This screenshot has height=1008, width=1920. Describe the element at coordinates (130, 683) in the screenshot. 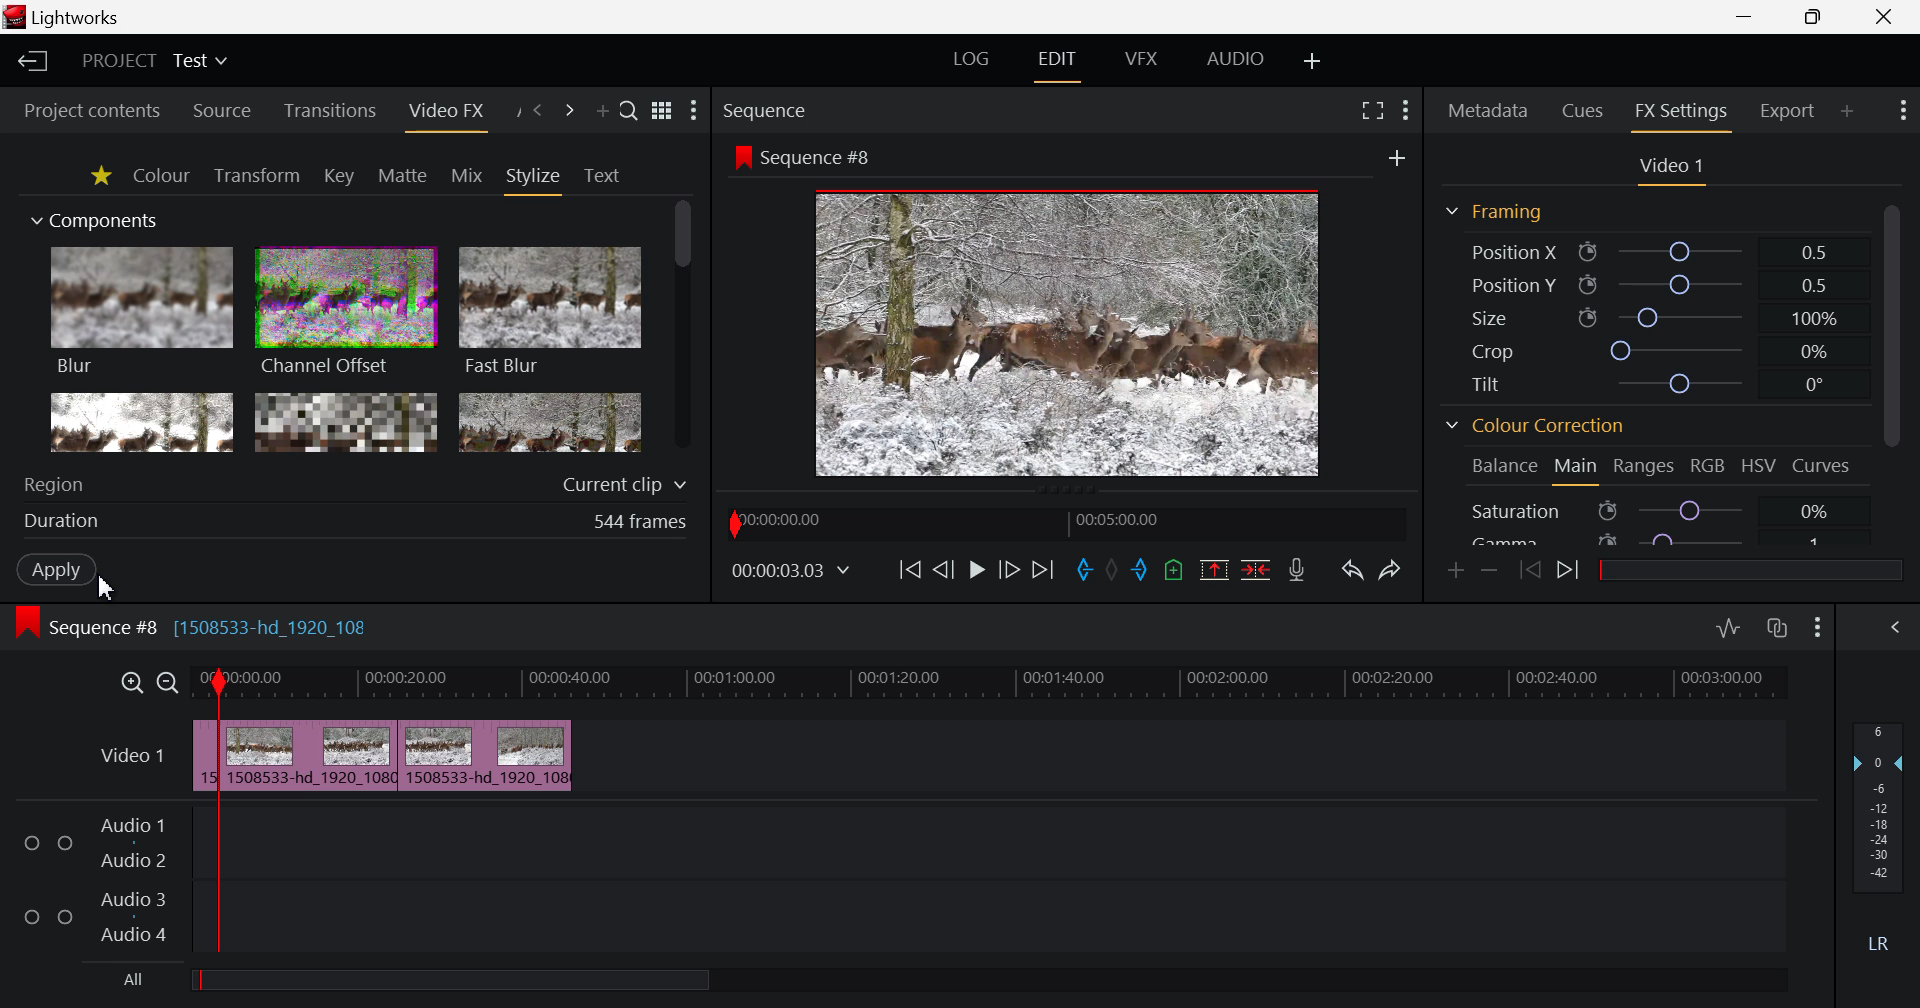

I see `Timeline Zoom In` at that location.